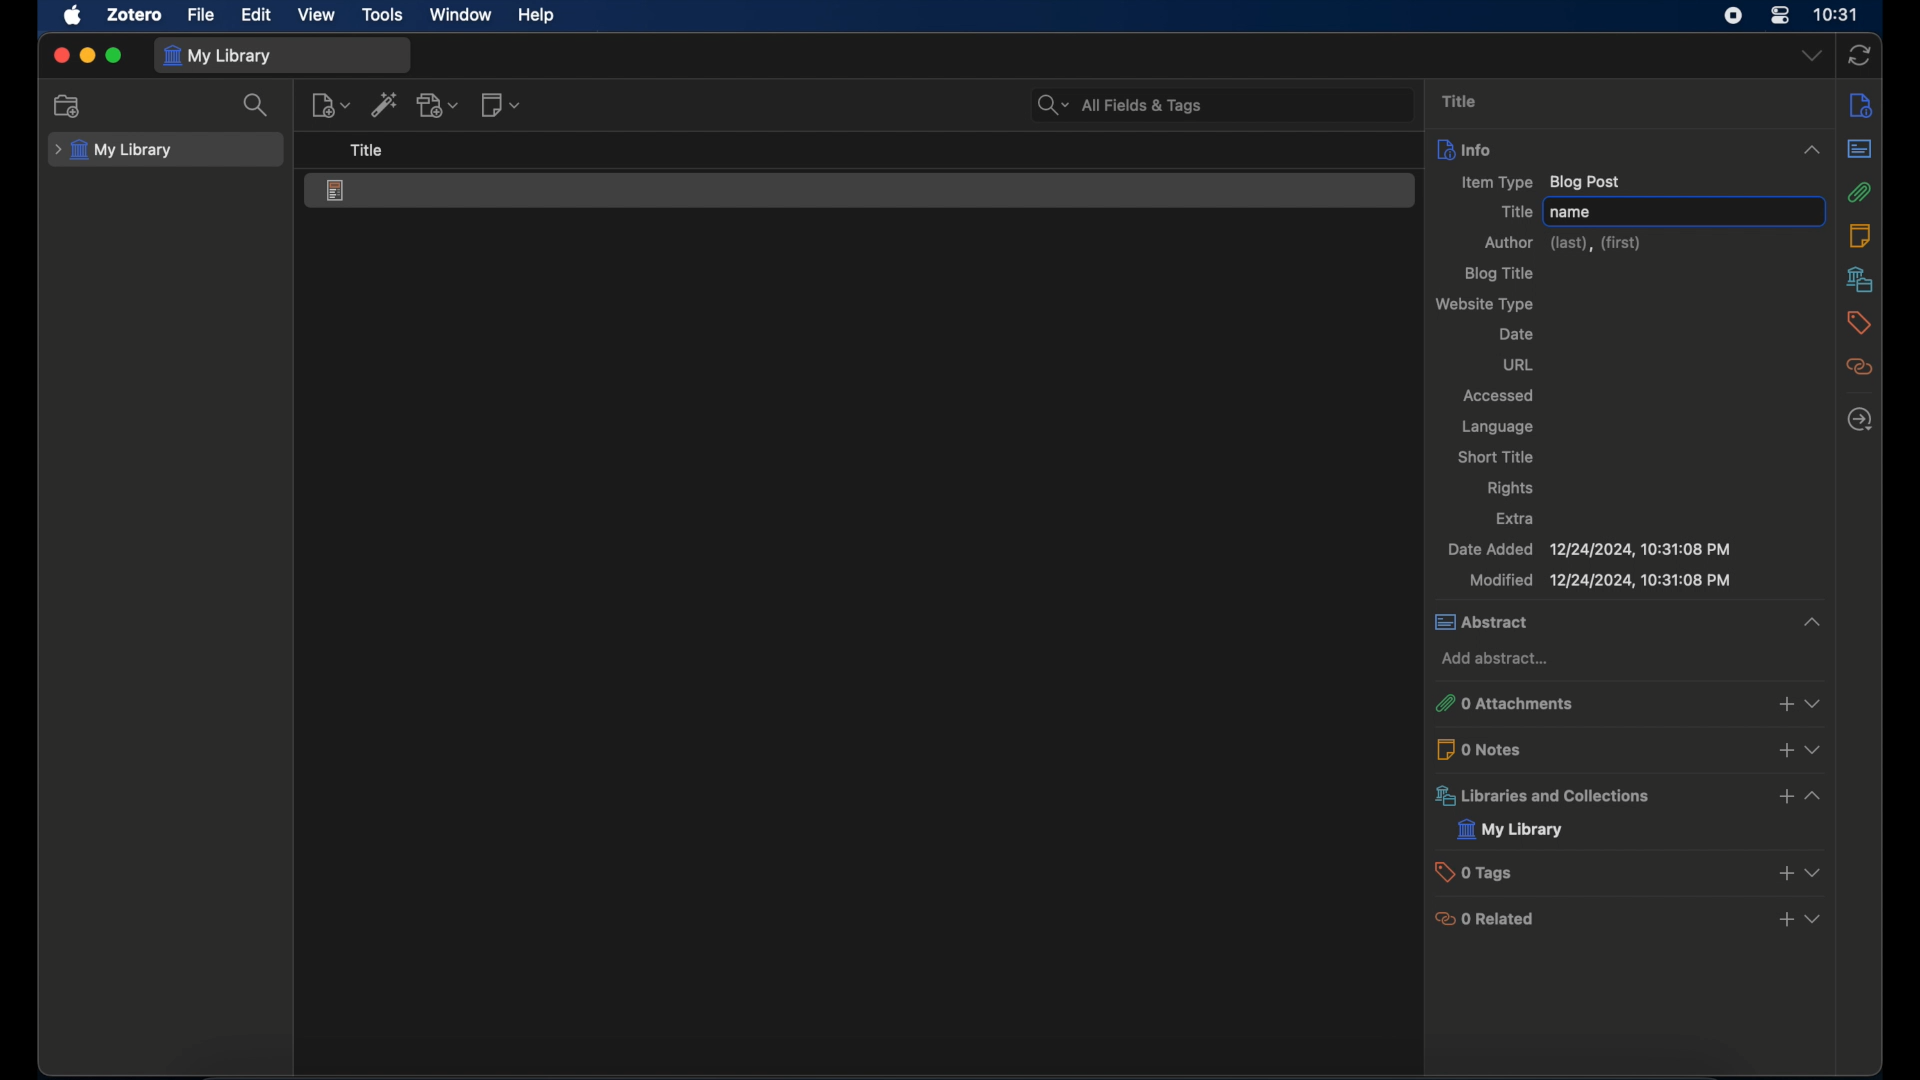 The width and height of the screenshot is (1920, 1080). I want to click on website type, so click(1487, 304).